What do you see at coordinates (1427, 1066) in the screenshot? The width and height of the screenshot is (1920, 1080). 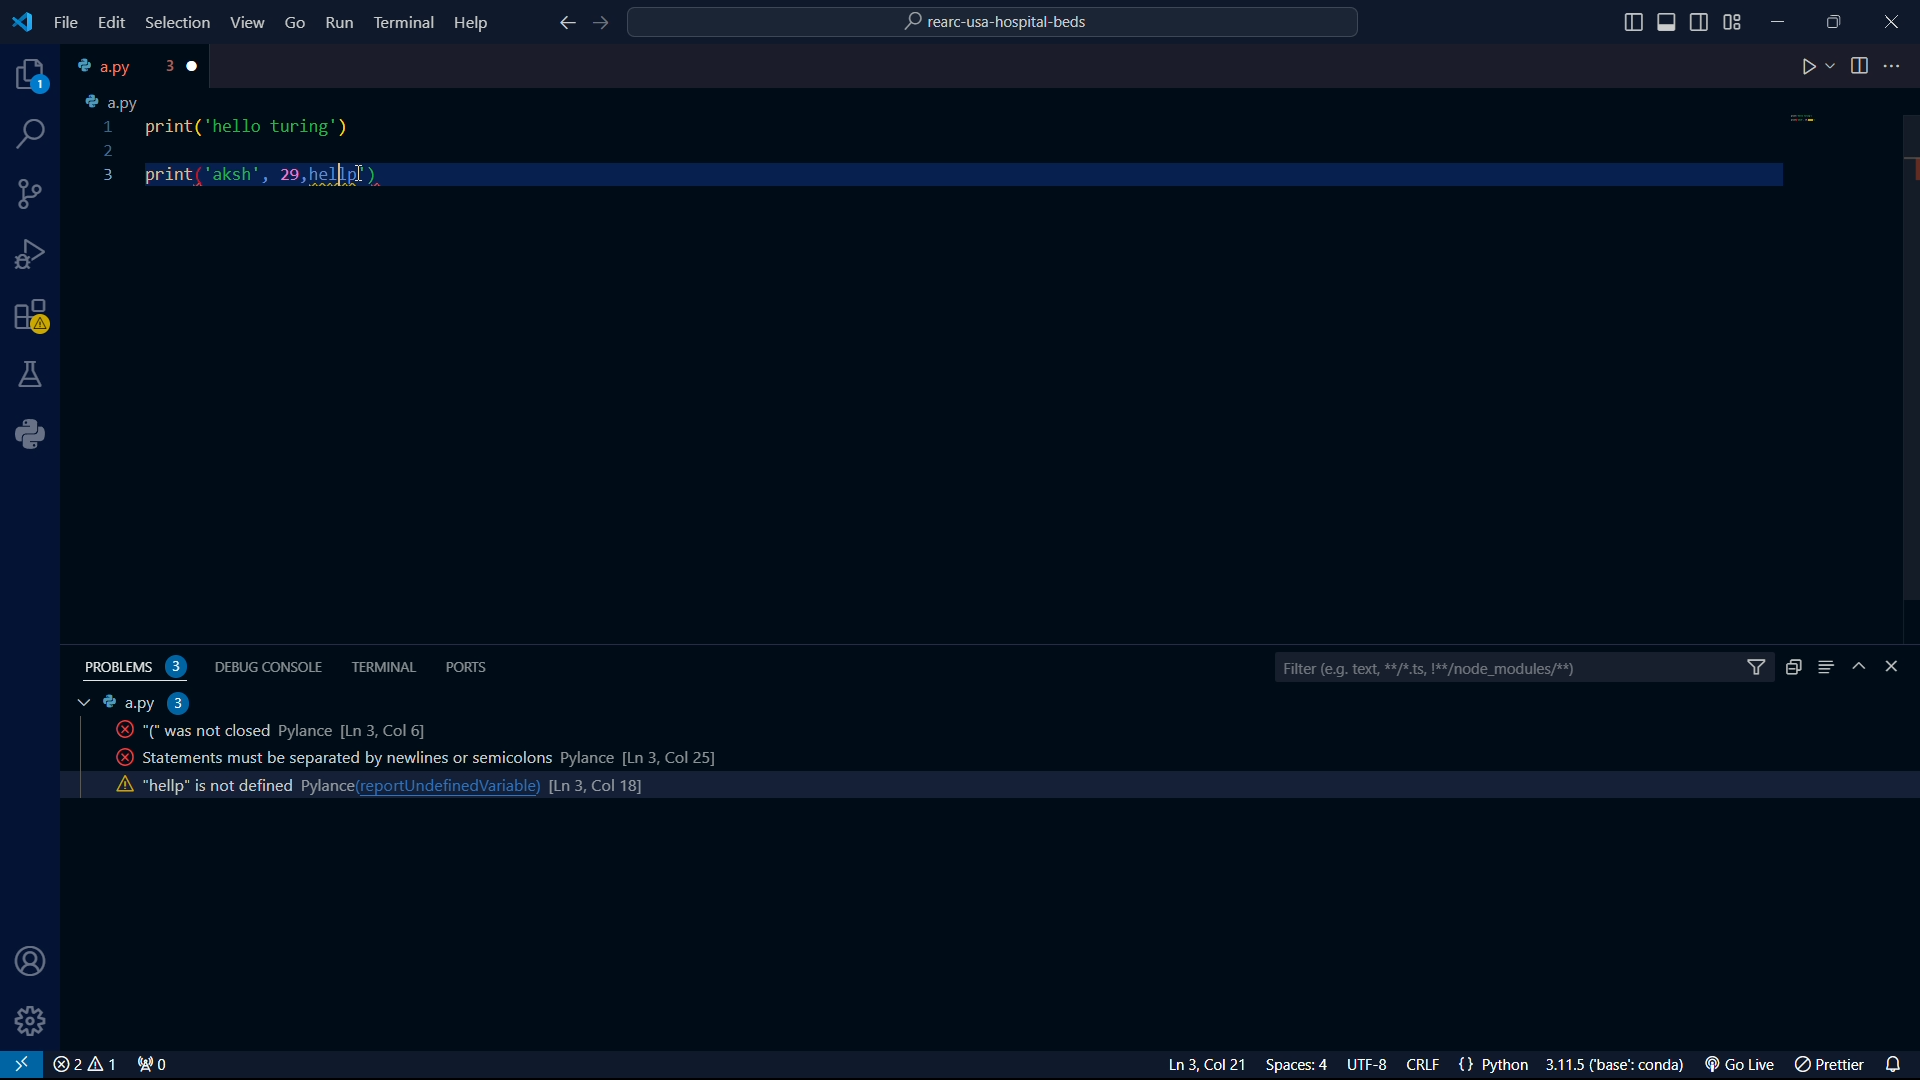 I see `CRLF` at bounding box center [1427, 1066].